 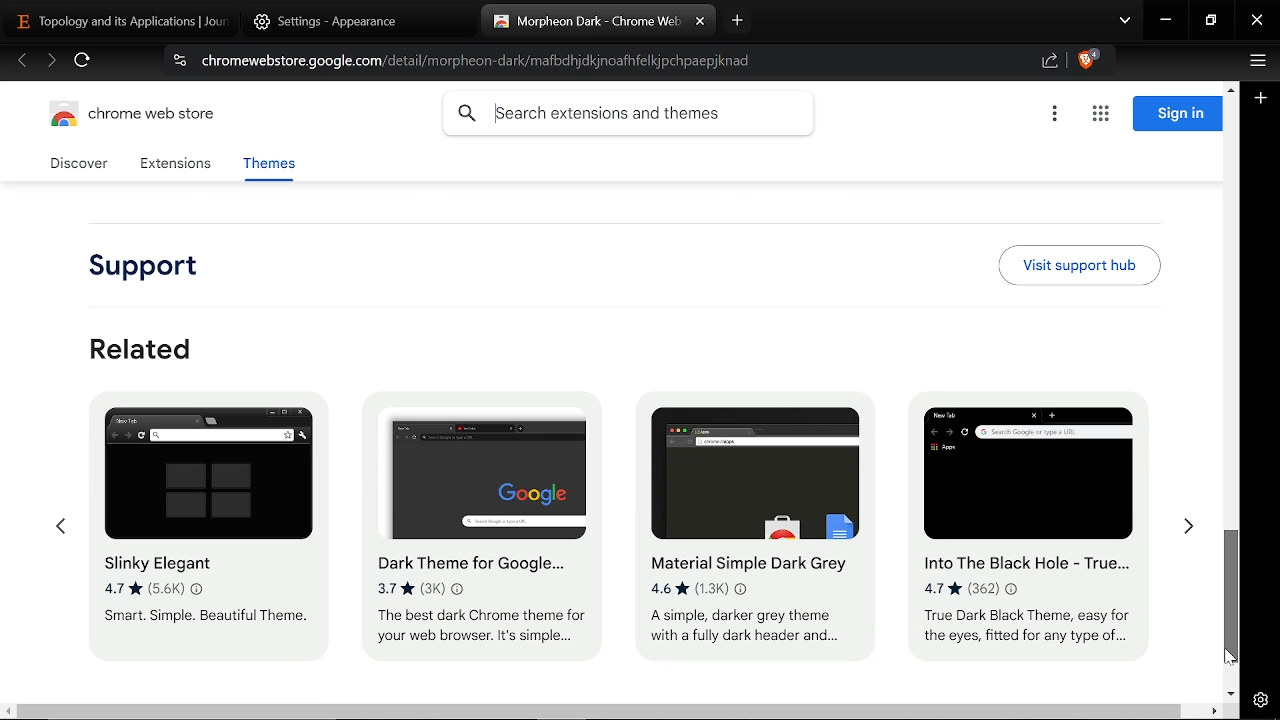 I want to click on Brave shield, so click(x=1088, y=62).